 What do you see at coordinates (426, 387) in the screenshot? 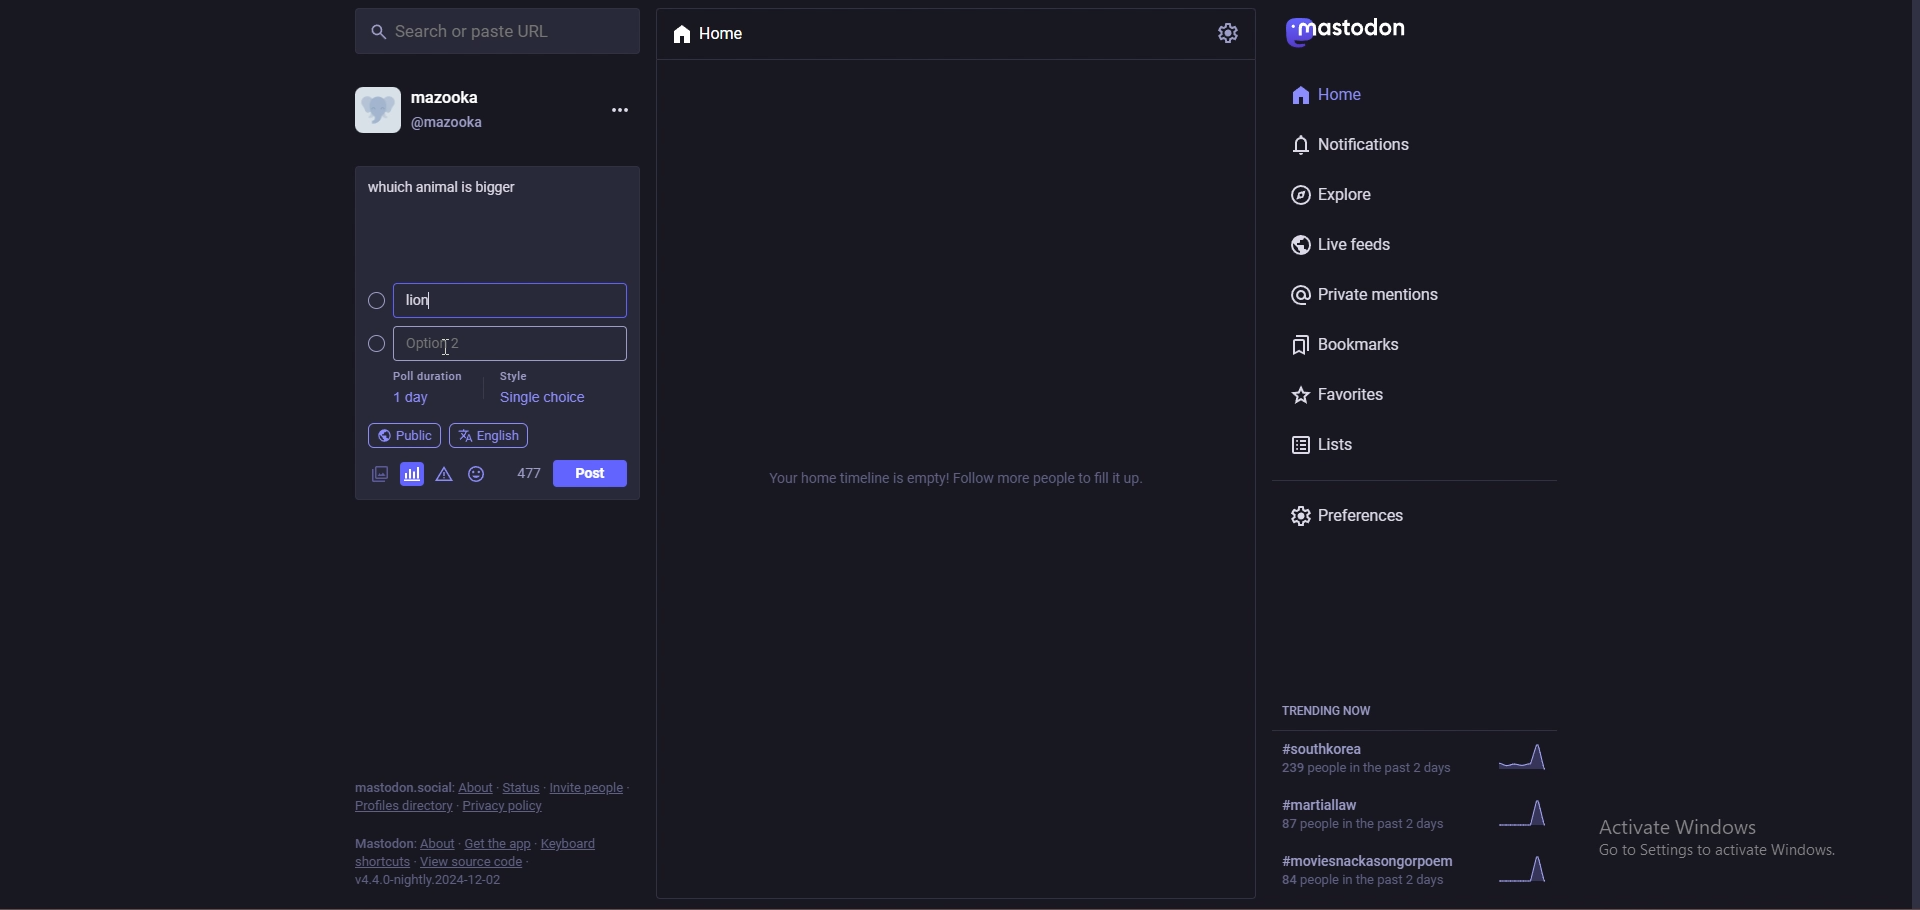
I see `poll duration` at bounding box center [426, 387].